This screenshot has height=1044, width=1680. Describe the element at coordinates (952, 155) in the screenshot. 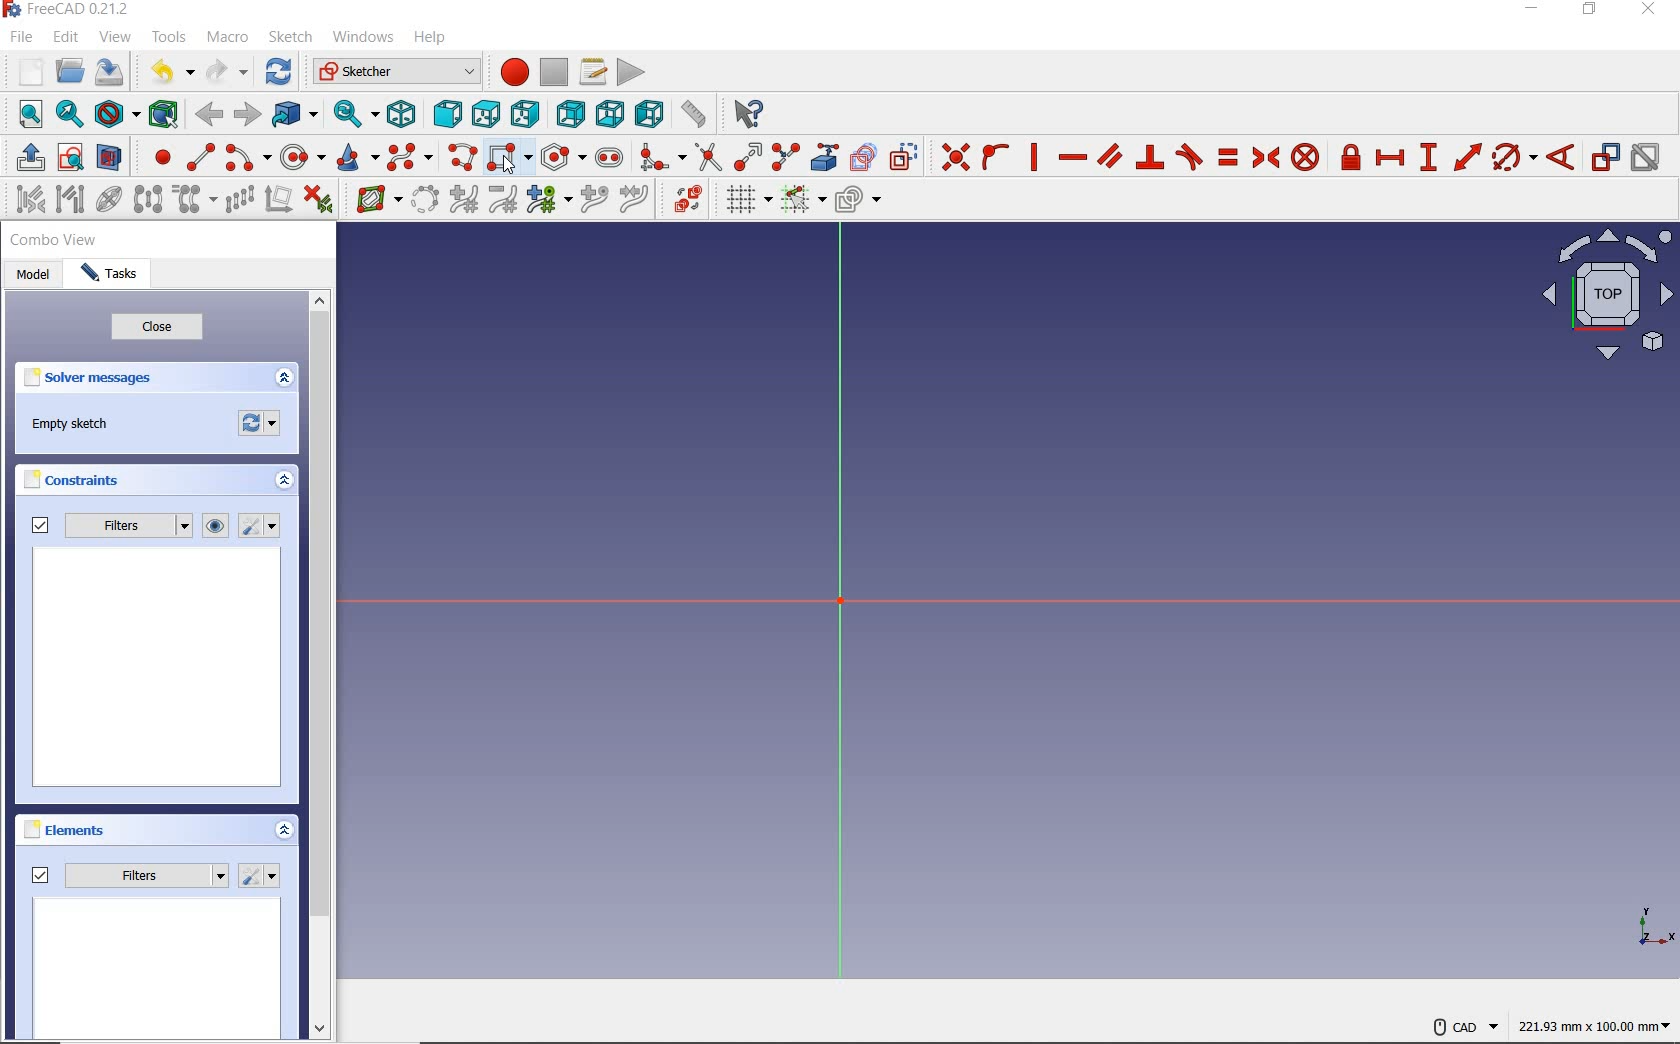

I see `constrain coincident` at that location.